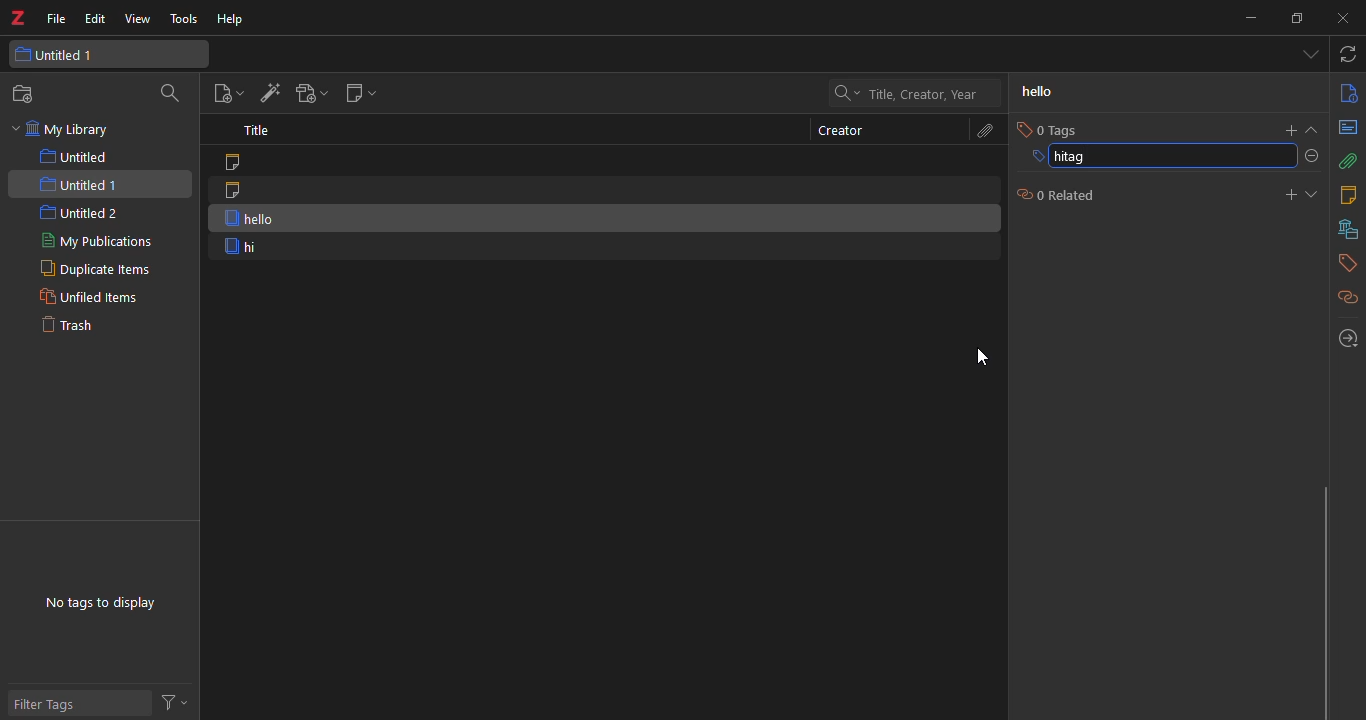 The height and width of the screenshot is (720, 1366). Describe the element at coordinates (1299, 17) in the screenshot. I see `maximize` at that location.